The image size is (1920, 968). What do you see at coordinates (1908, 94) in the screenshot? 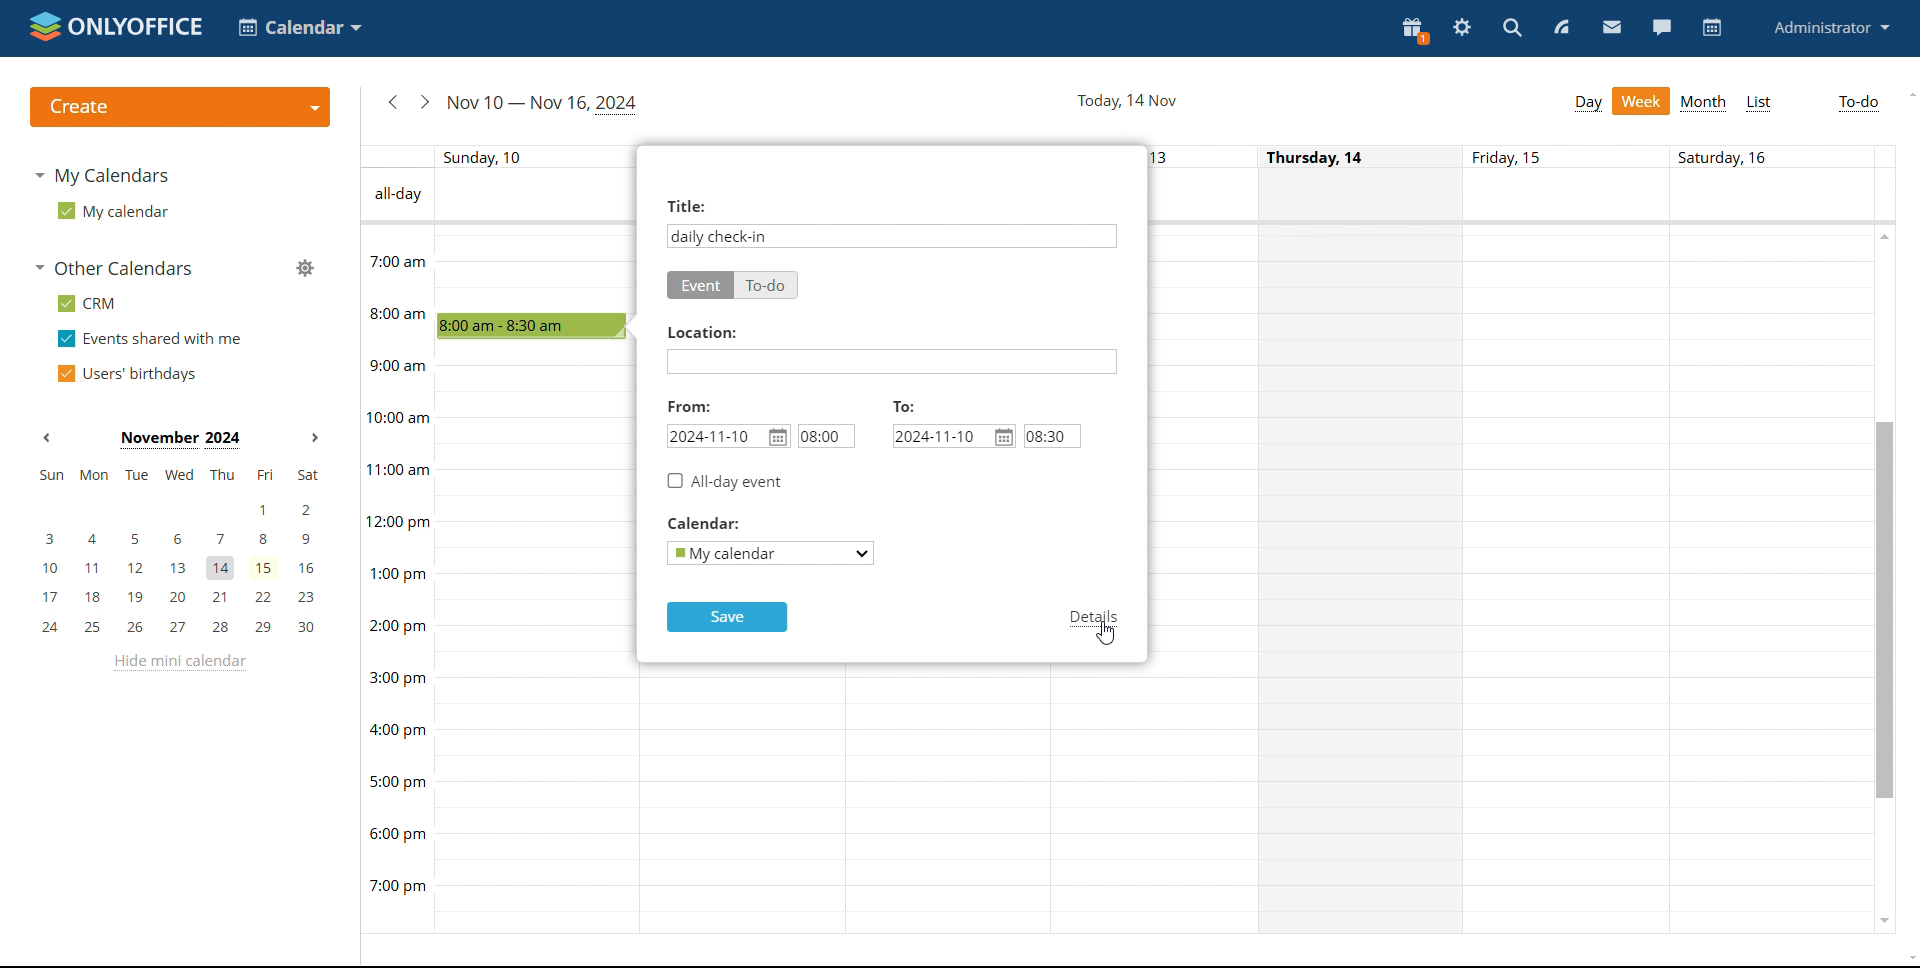
I see `scroll up` at bounding box center [1908, 94].